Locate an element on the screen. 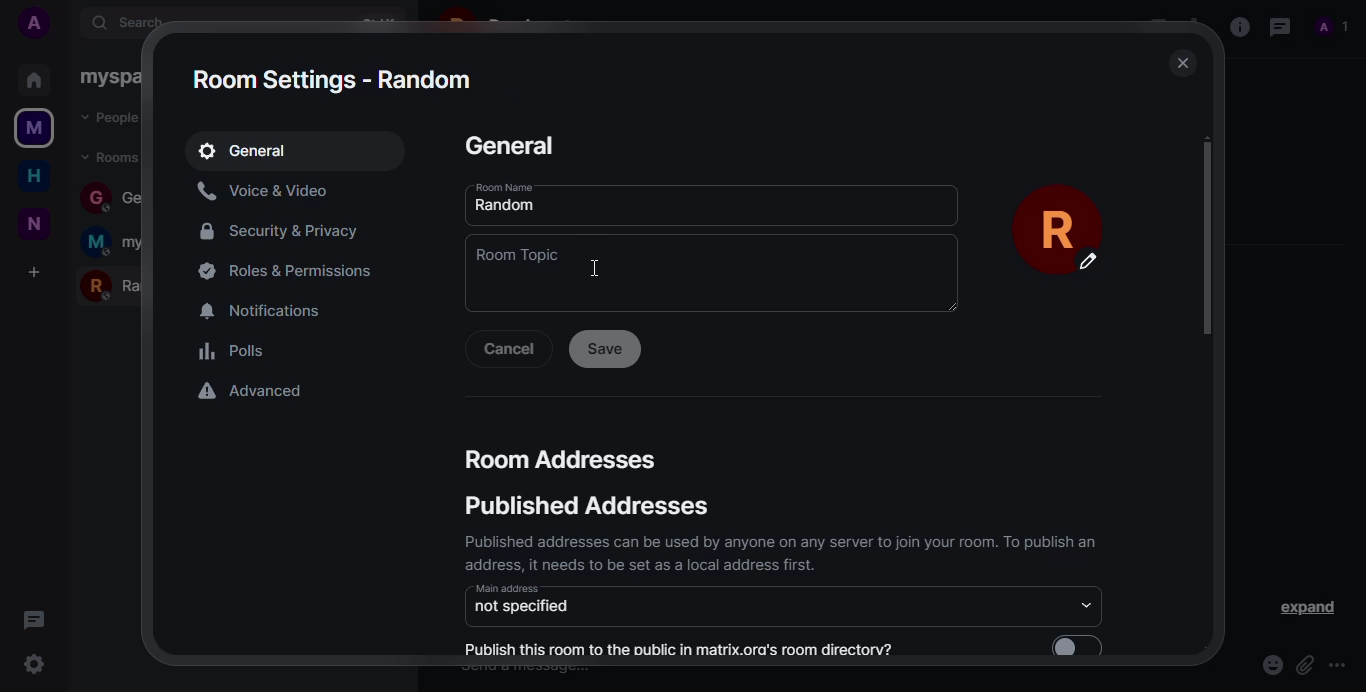 The width and height of the screenshot is (1366, 692). profile pic is located at coordinates (1066, 230).